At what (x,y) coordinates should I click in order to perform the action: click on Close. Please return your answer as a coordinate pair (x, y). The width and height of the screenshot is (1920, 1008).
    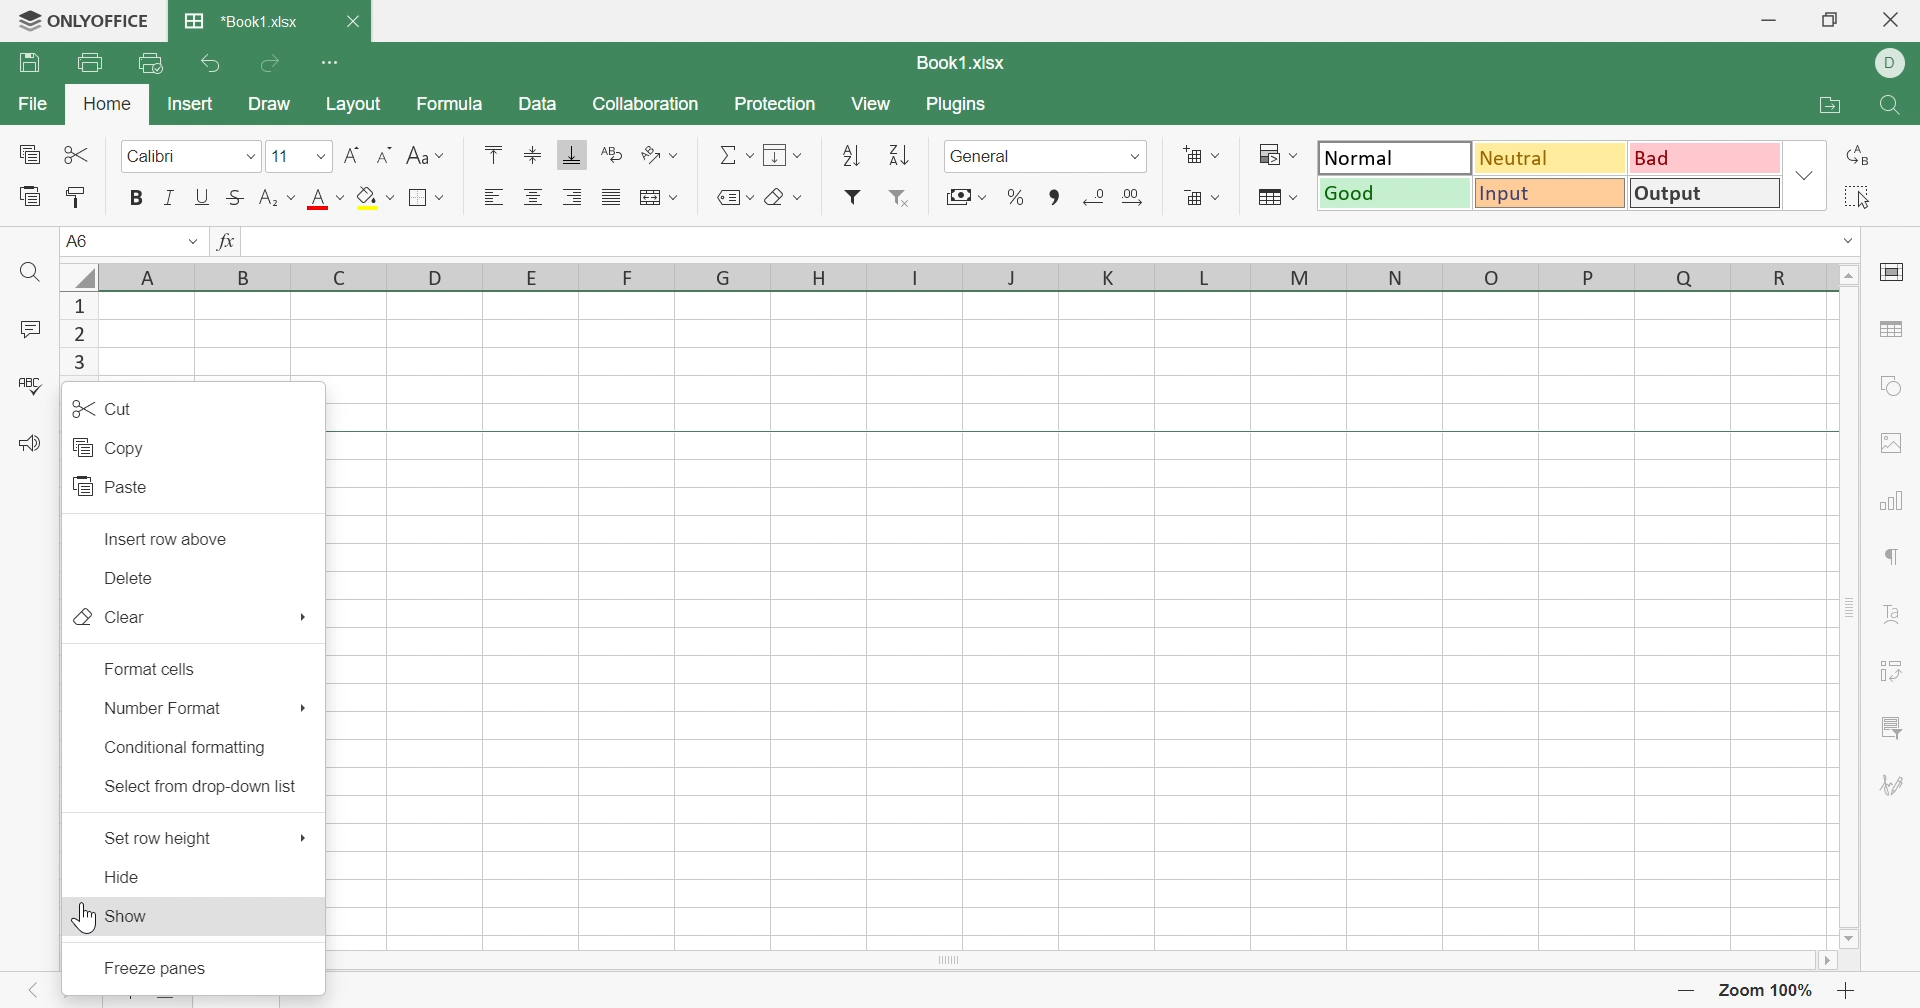
    Looking at the image, I should click on (349, 20).